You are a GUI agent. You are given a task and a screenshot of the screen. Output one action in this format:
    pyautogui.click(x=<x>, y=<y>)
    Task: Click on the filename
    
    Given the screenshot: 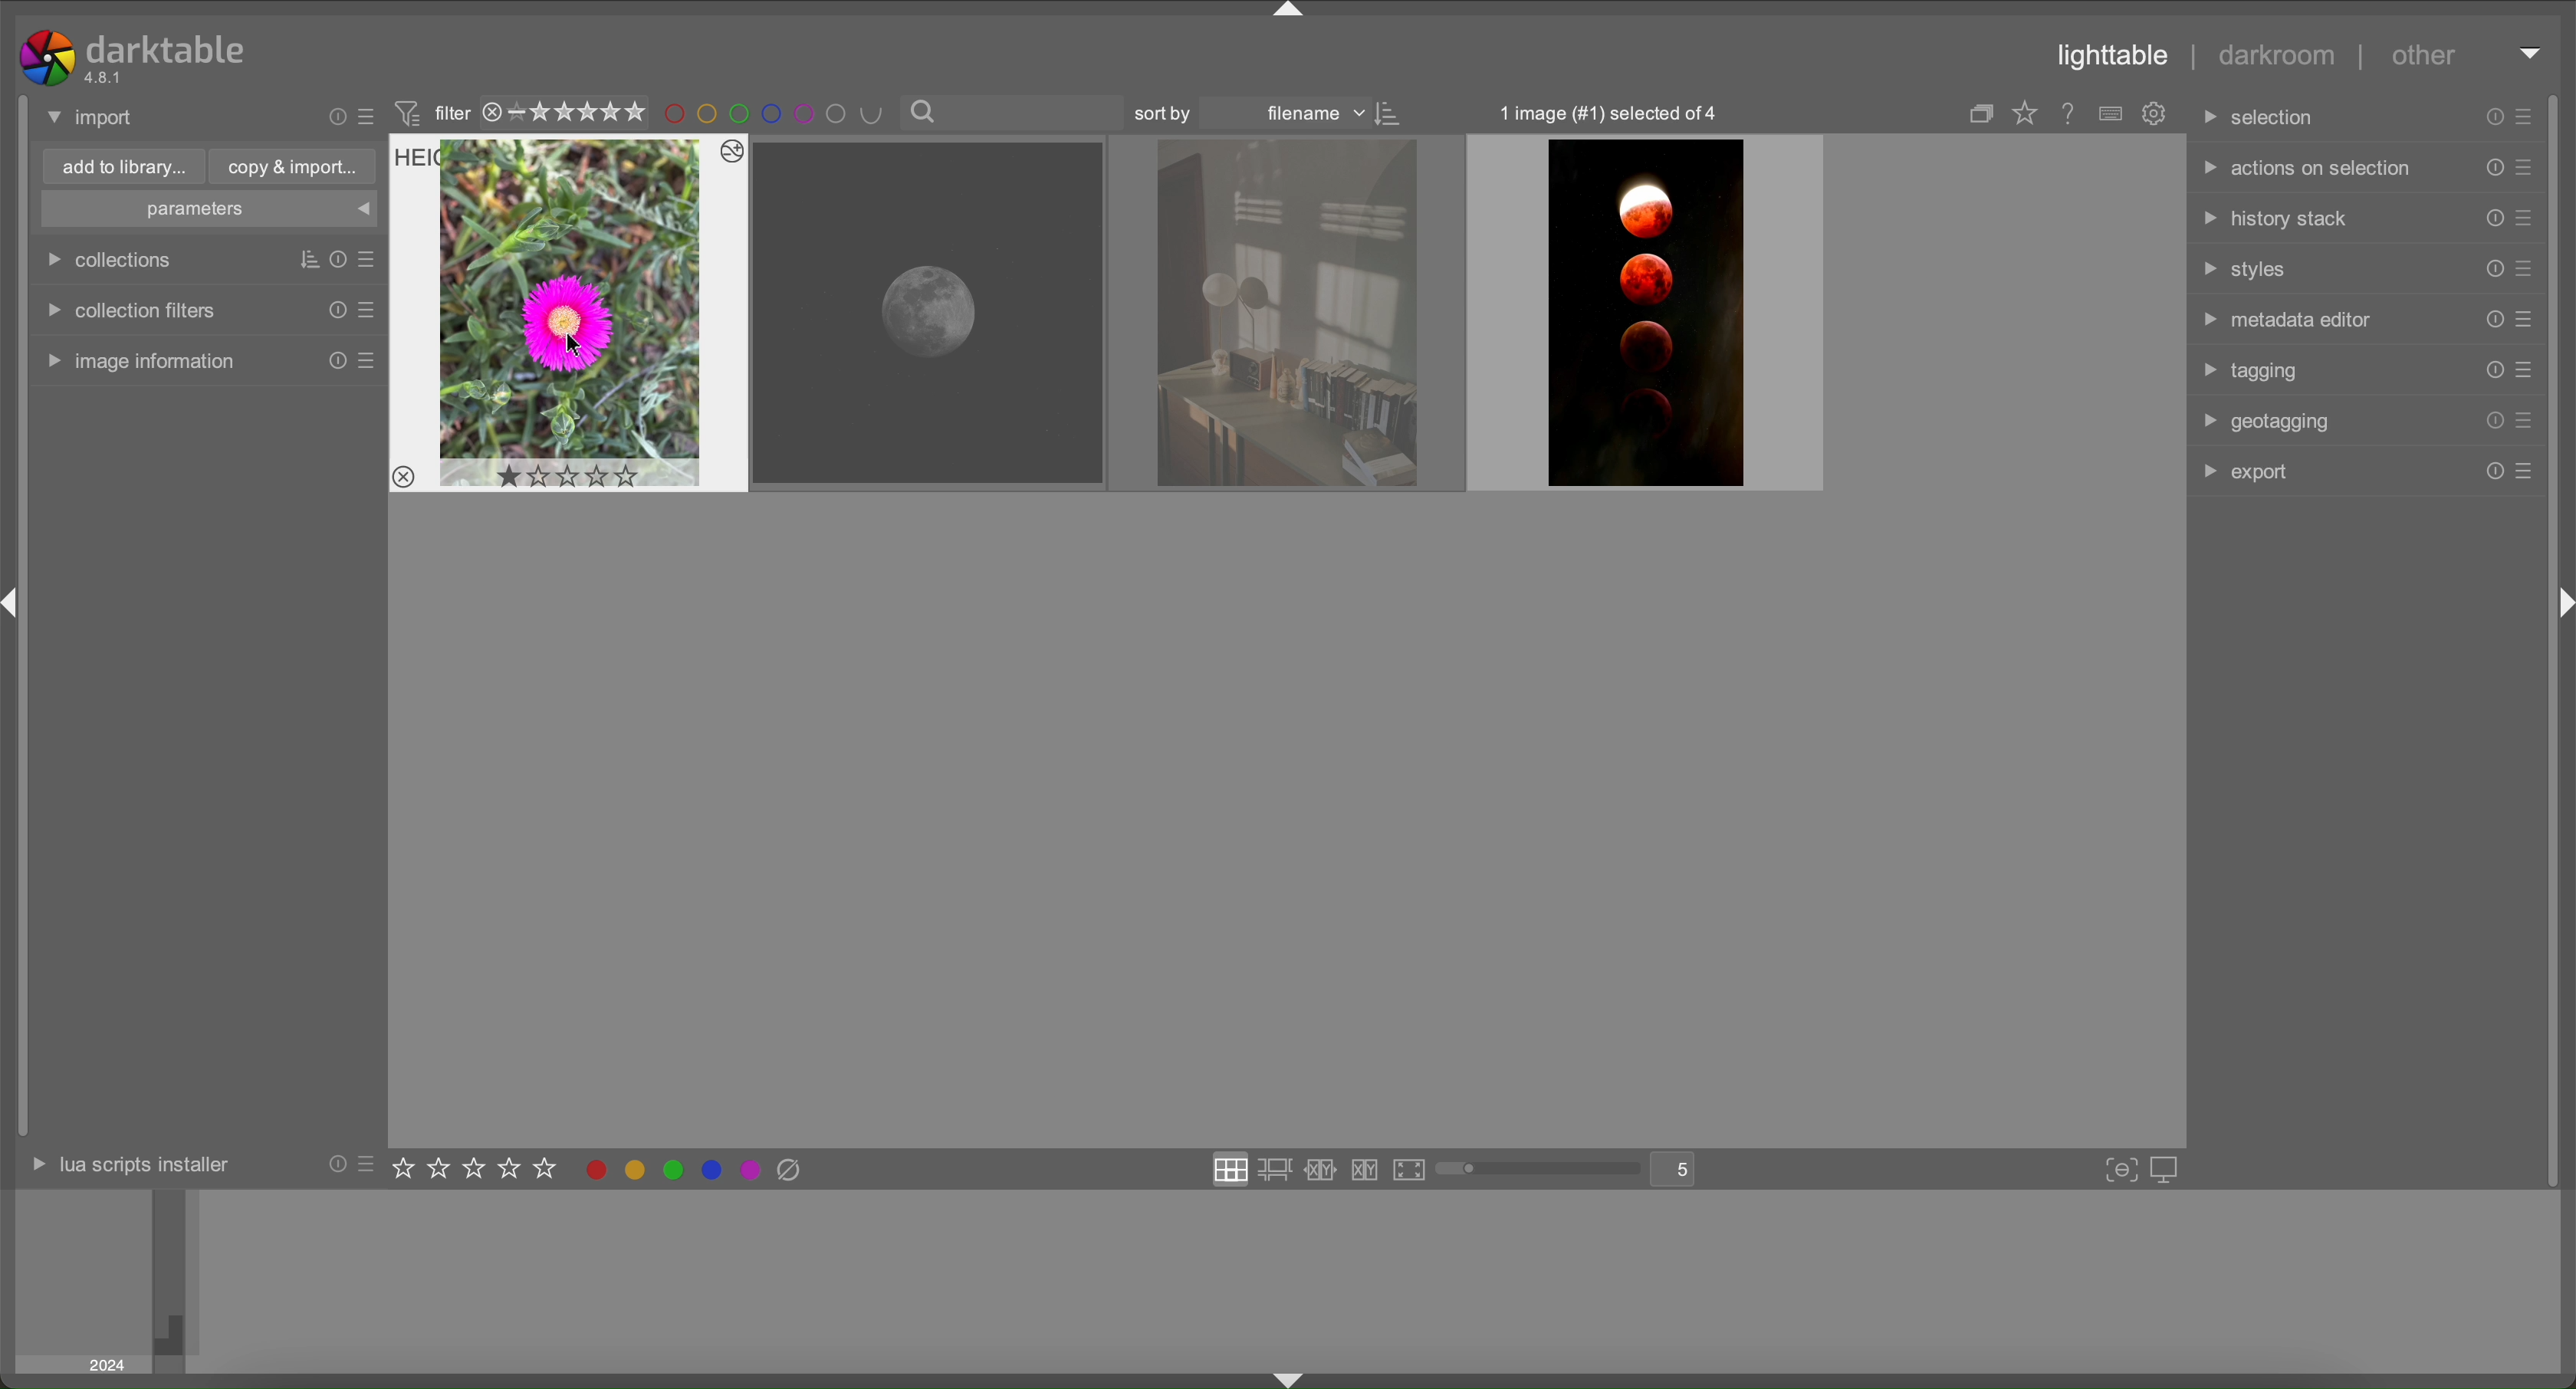 What is the action you would take?
    pyautogui.click(x=1308, y=116)
    